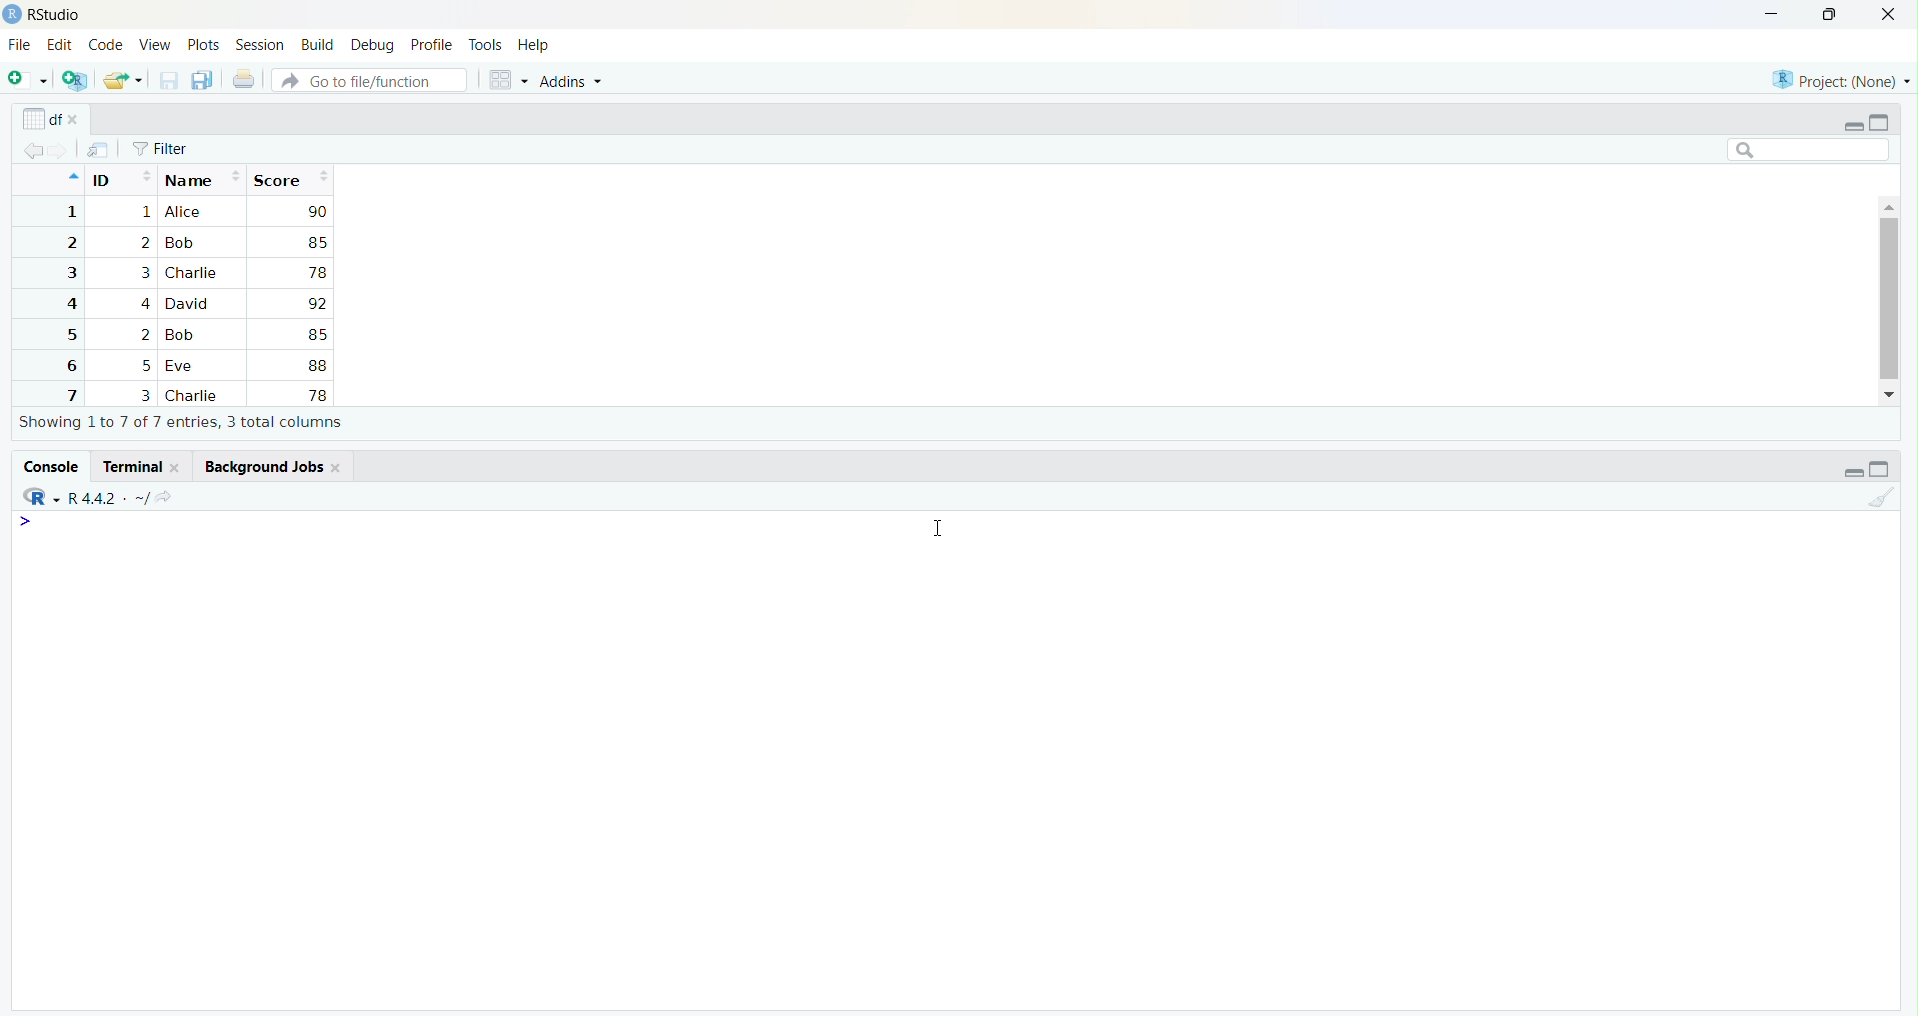 Image resolution: width=1918 pixels, height=1016 pixels. Describe the element at coordinates (179, 467) in the screenshot. I see `close` at that location.